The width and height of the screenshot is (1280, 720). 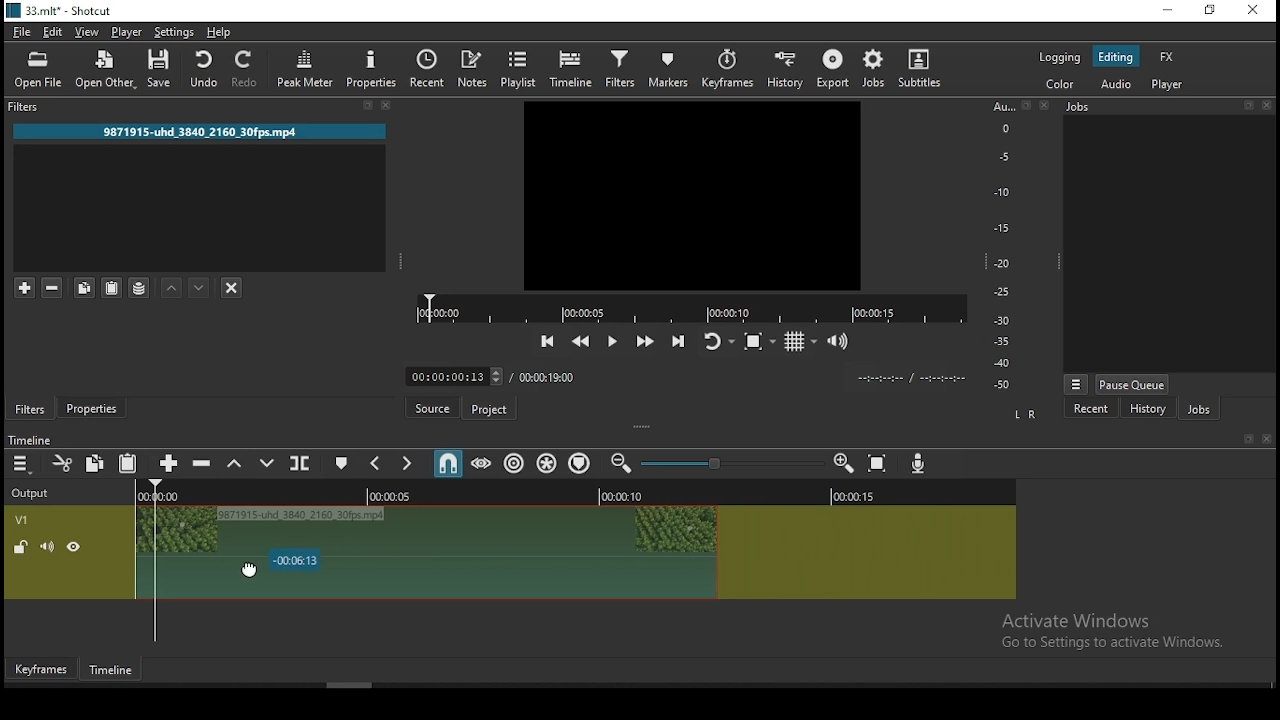 What do you see at coordinates (805, 342) in the screenshot?
I see `toggle grid display on player` at bounding box center [805, 342].